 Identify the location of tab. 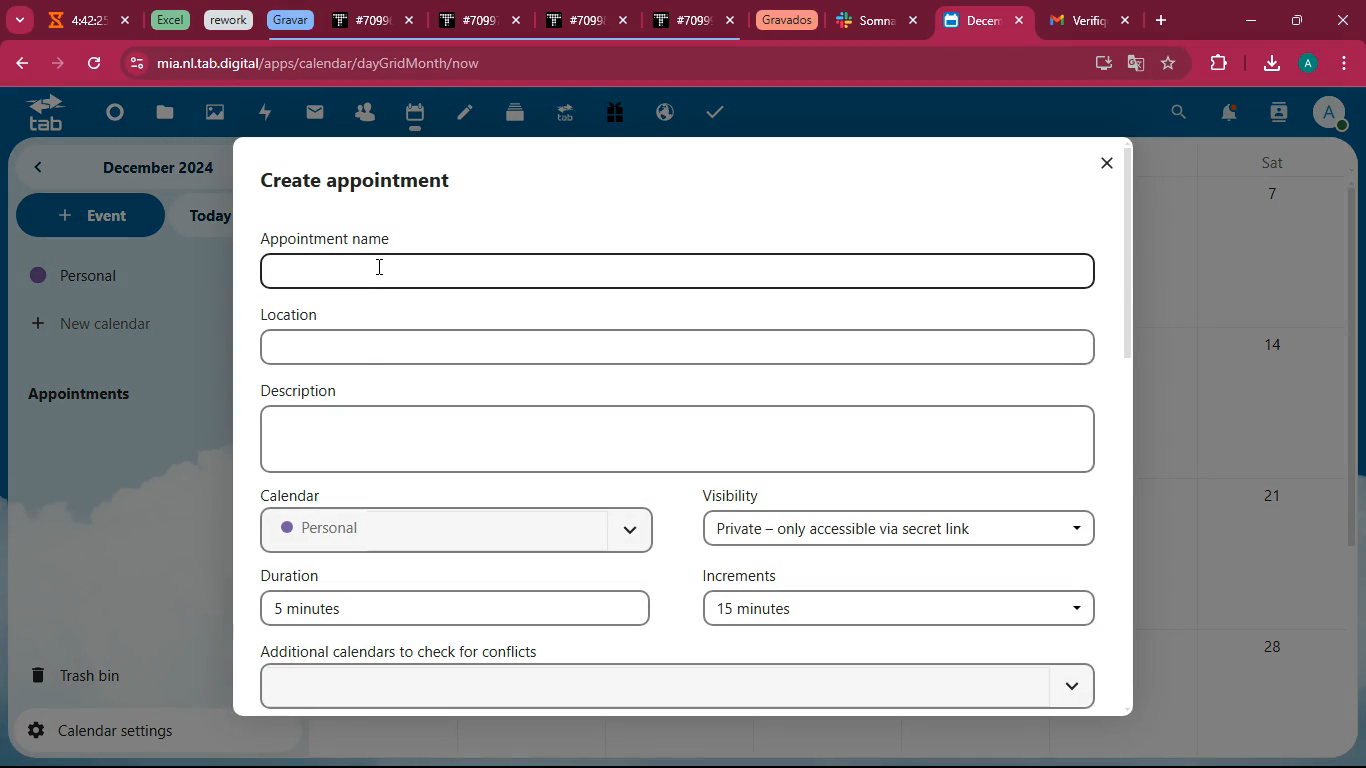
(360, 24).